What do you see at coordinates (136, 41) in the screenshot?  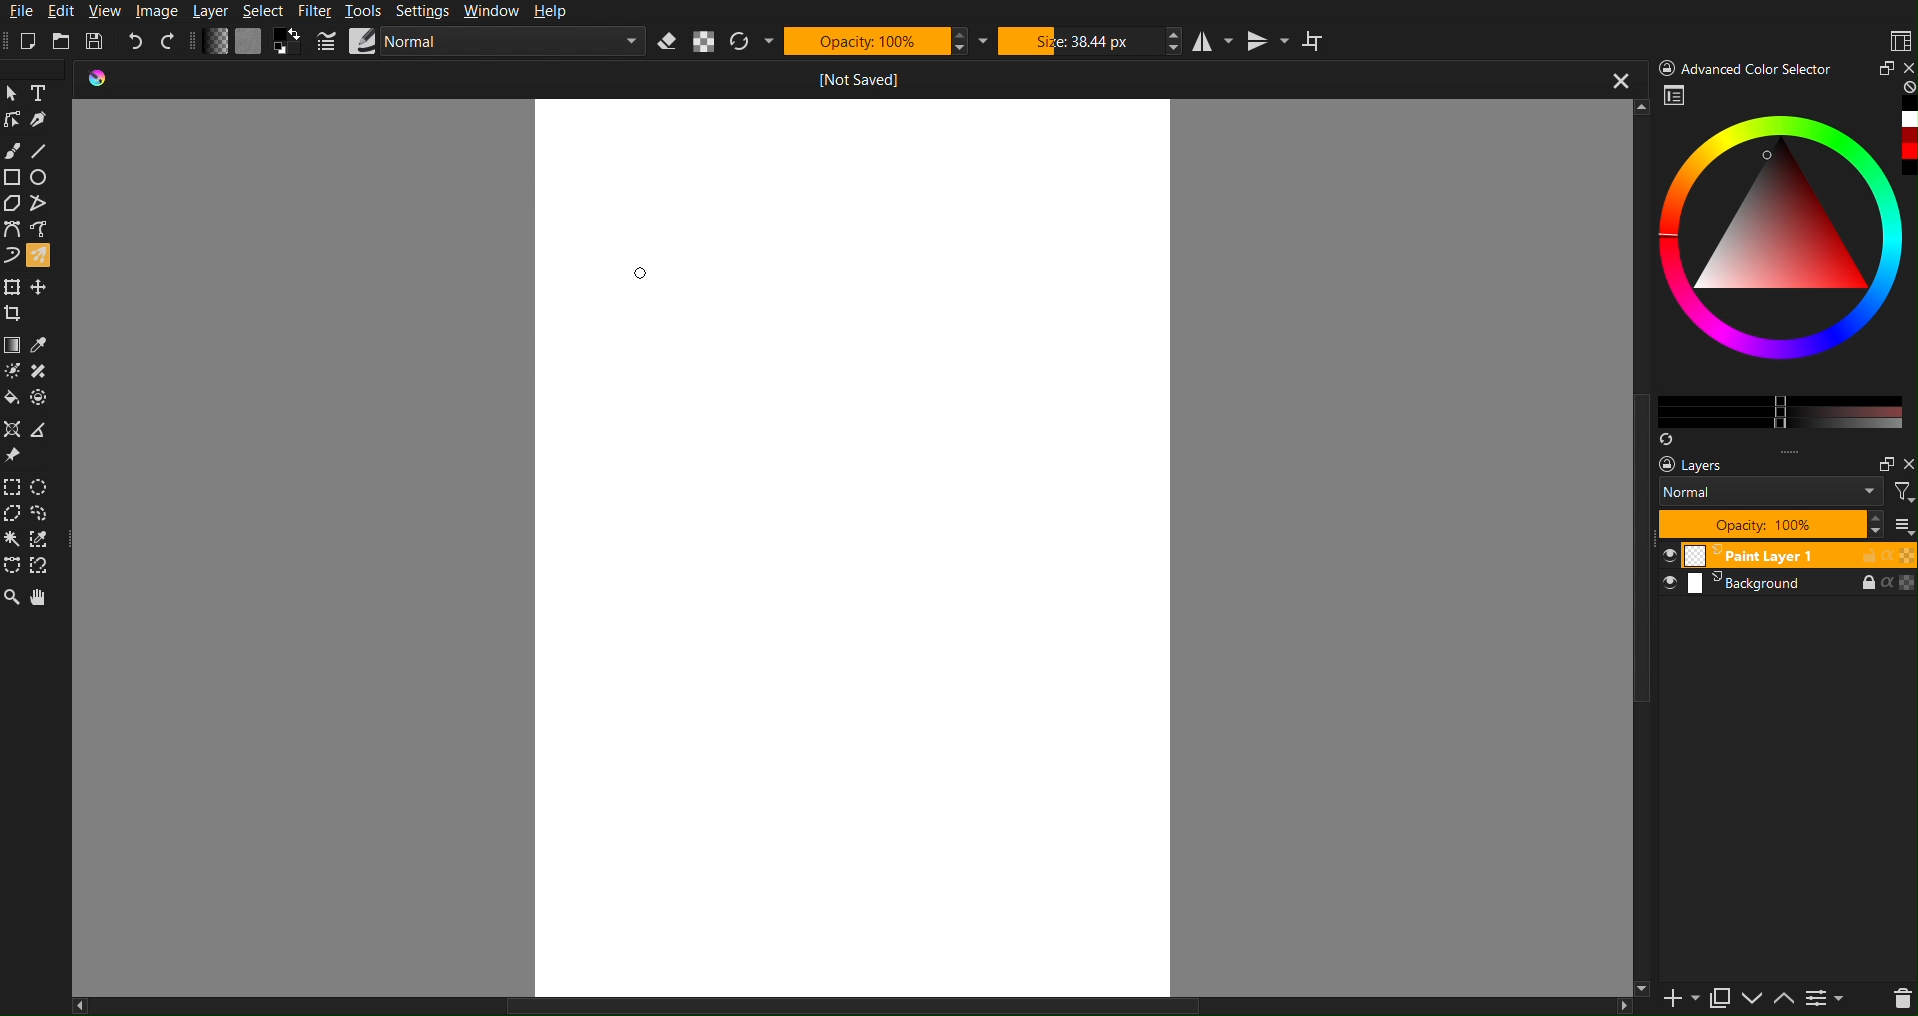 I see `Undo` at bounding box center [136, 41].